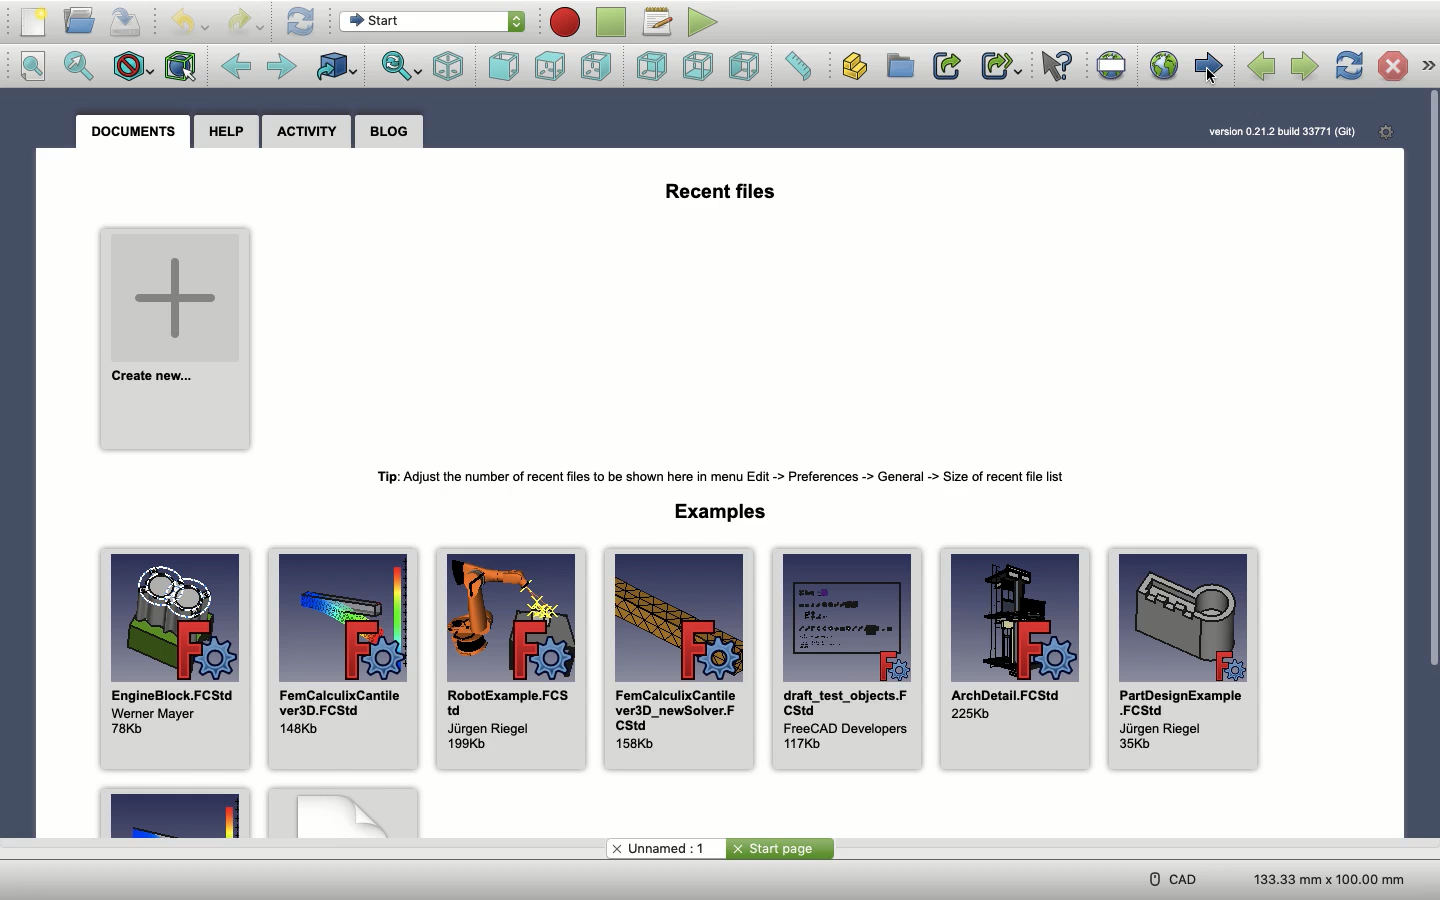  What do you see at coordinates (567, 22) in the screenshot?
I see `Macro recording` at bounding box center [567, 22].